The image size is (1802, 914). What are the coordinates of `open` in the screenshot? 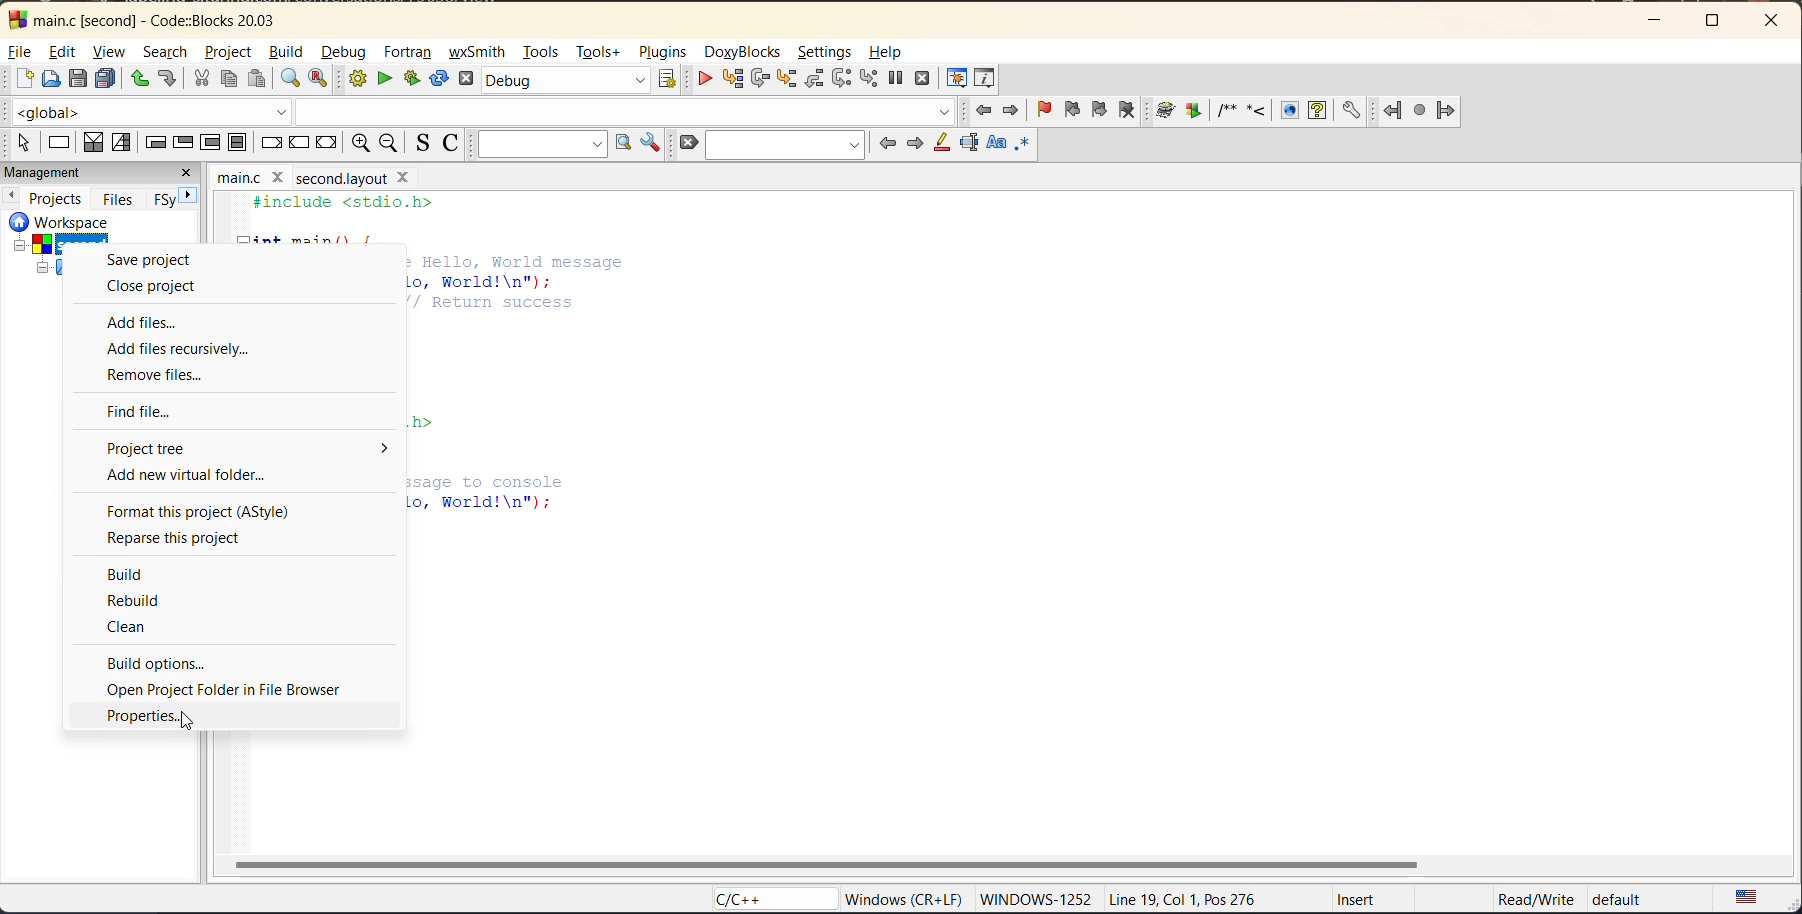 It's located at (49, 80).